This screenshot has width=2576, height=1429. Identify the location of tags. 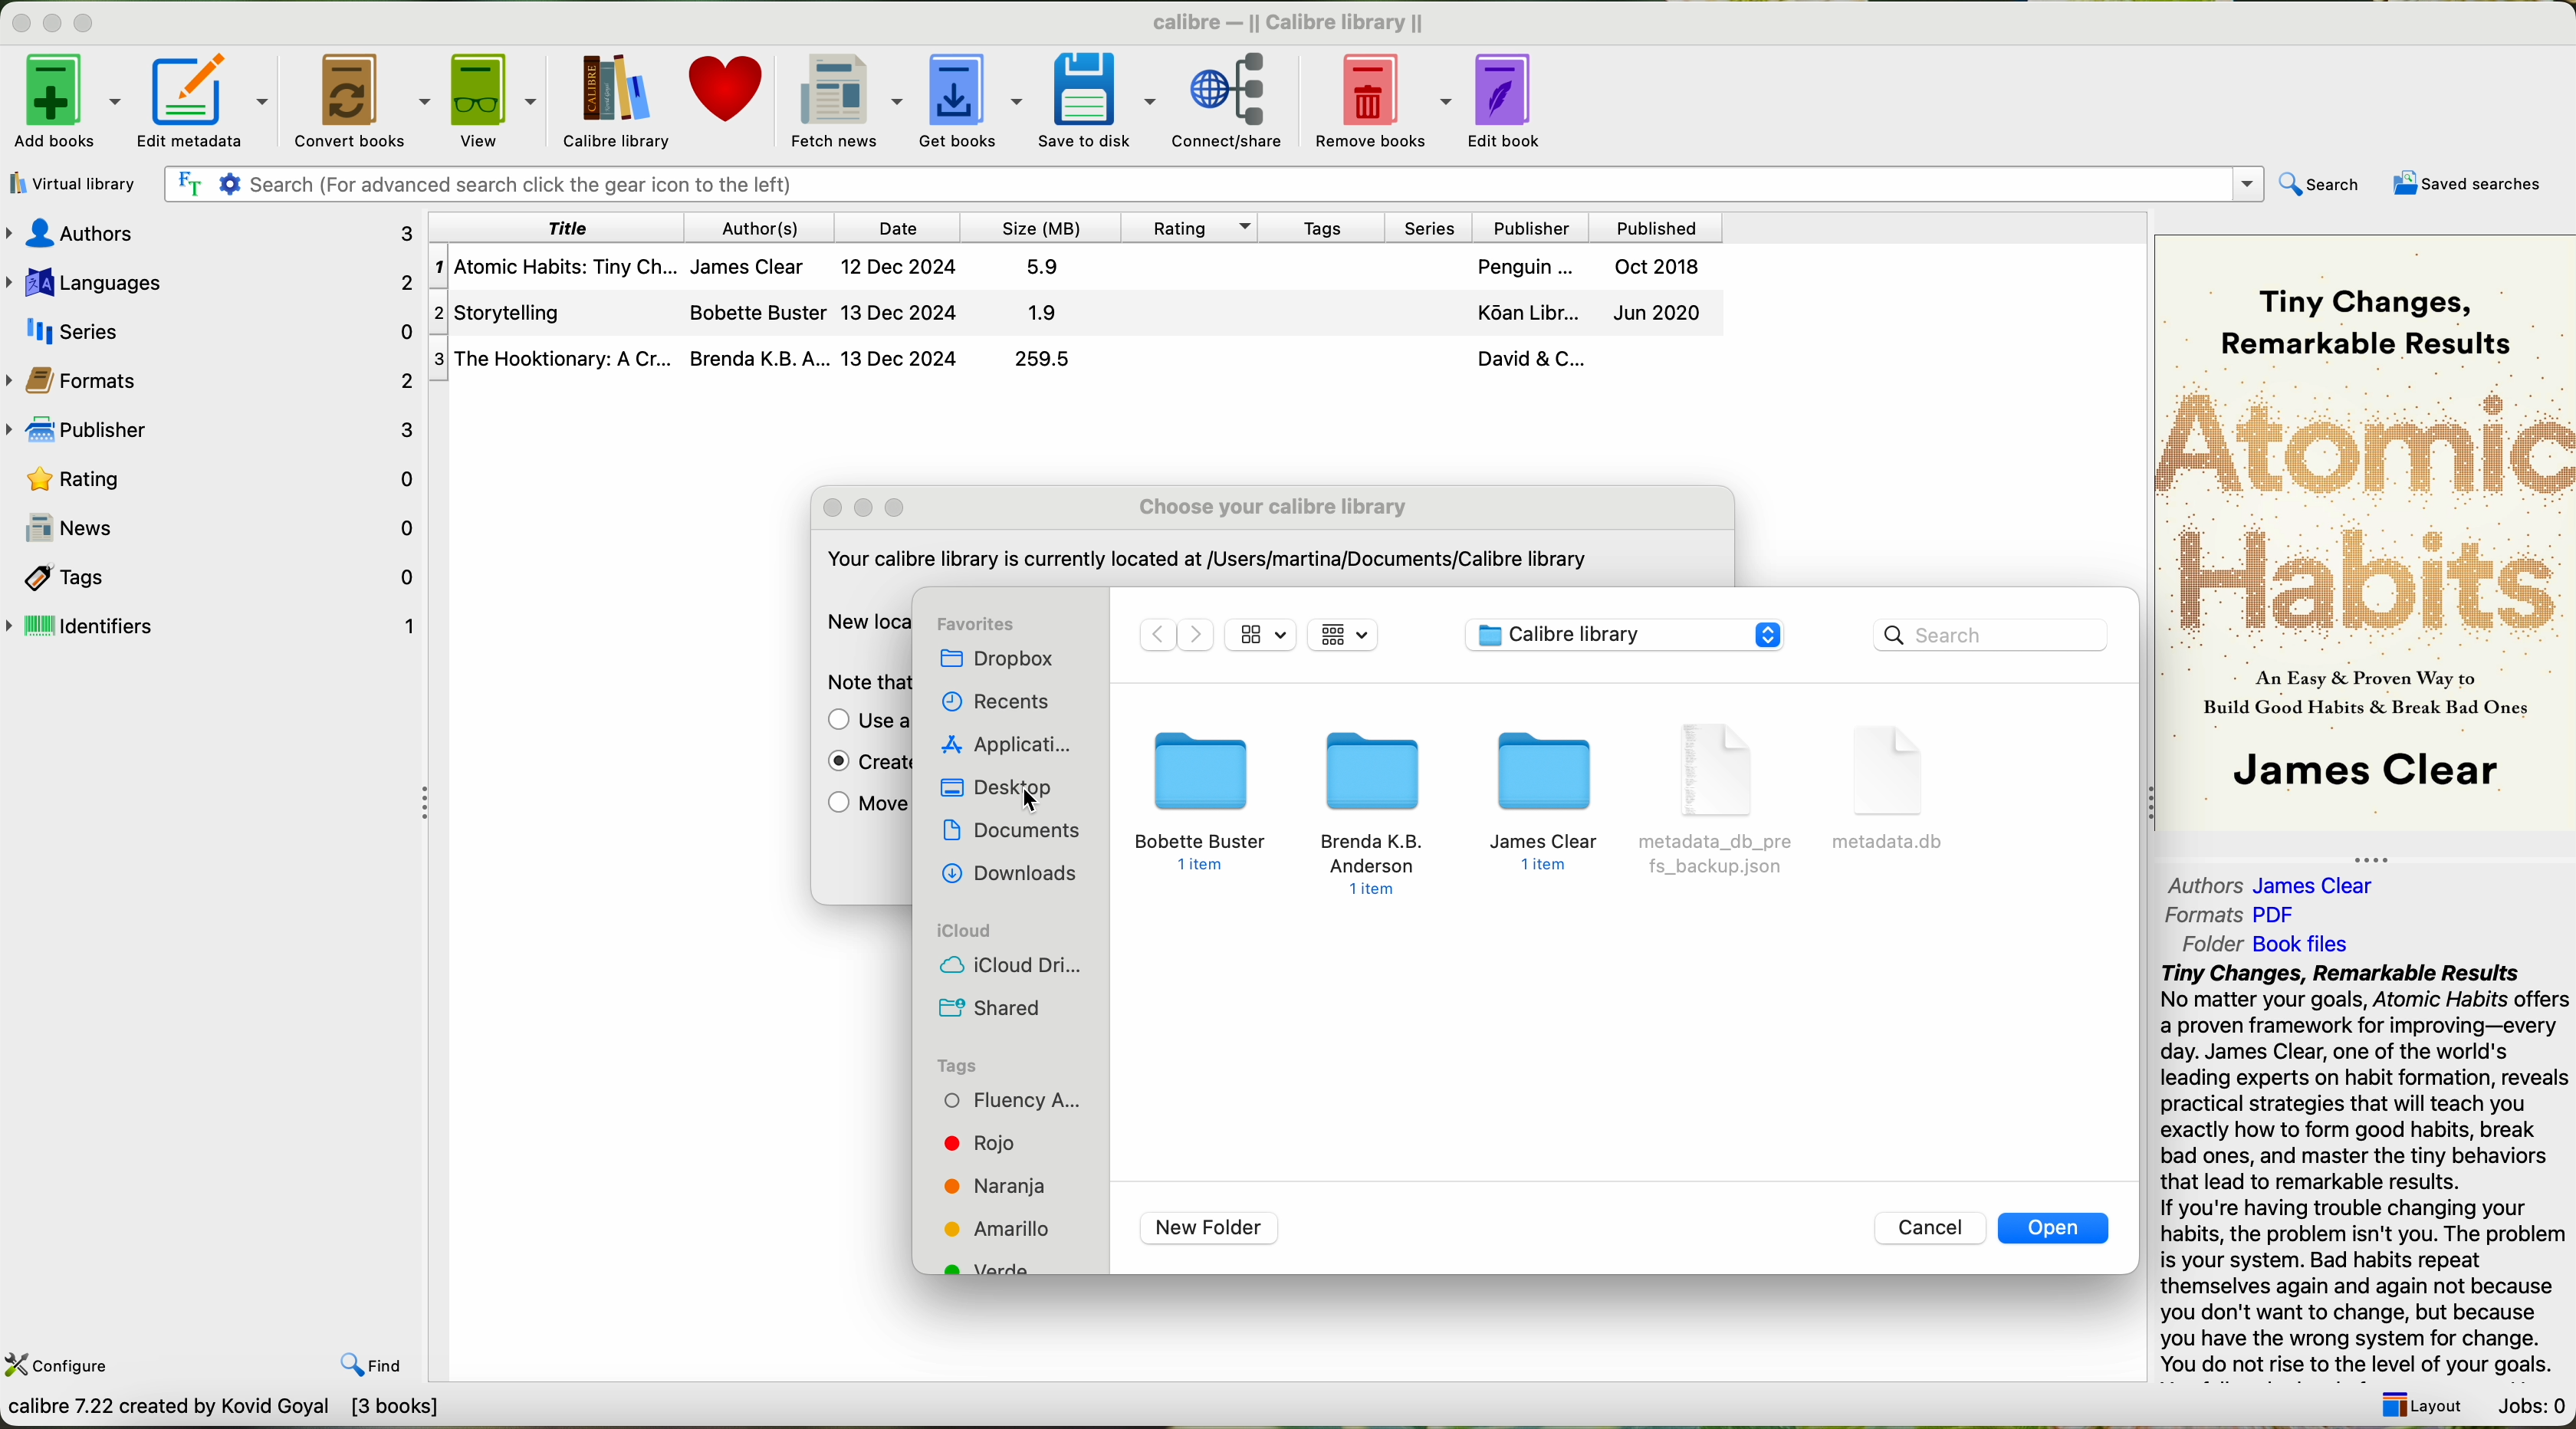
(958, 1065).